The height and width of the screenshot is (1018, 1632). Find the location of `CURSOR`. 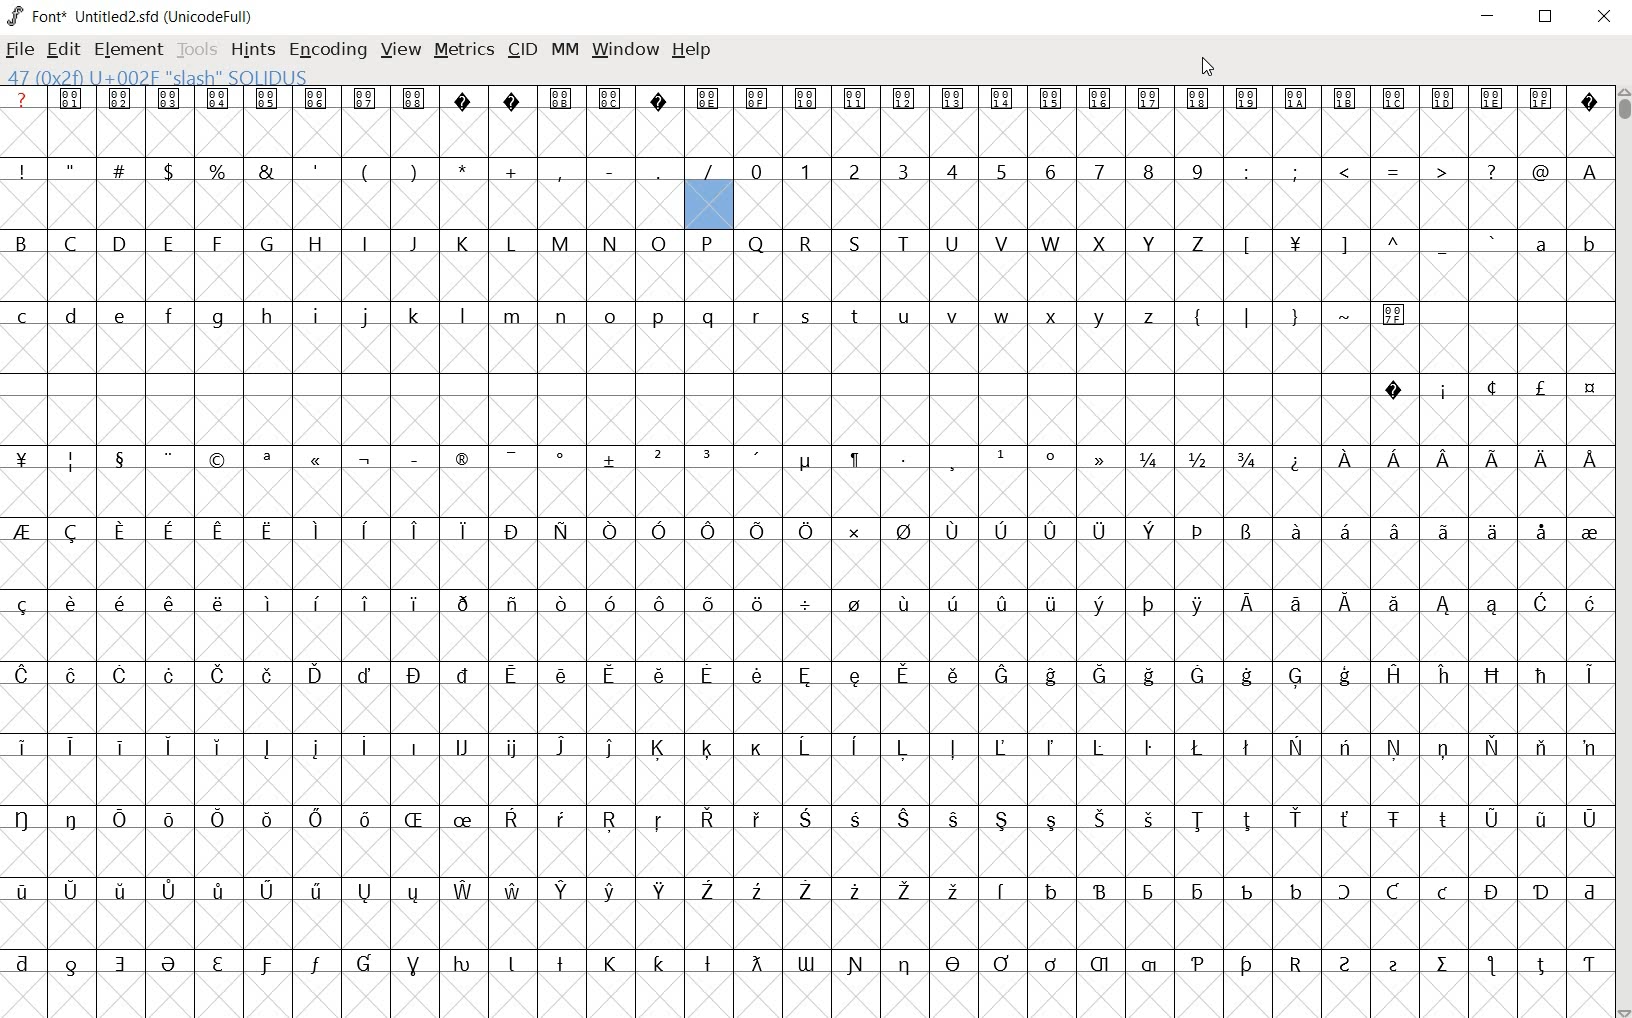

CURSOR is located at coordinates (1622, 553).